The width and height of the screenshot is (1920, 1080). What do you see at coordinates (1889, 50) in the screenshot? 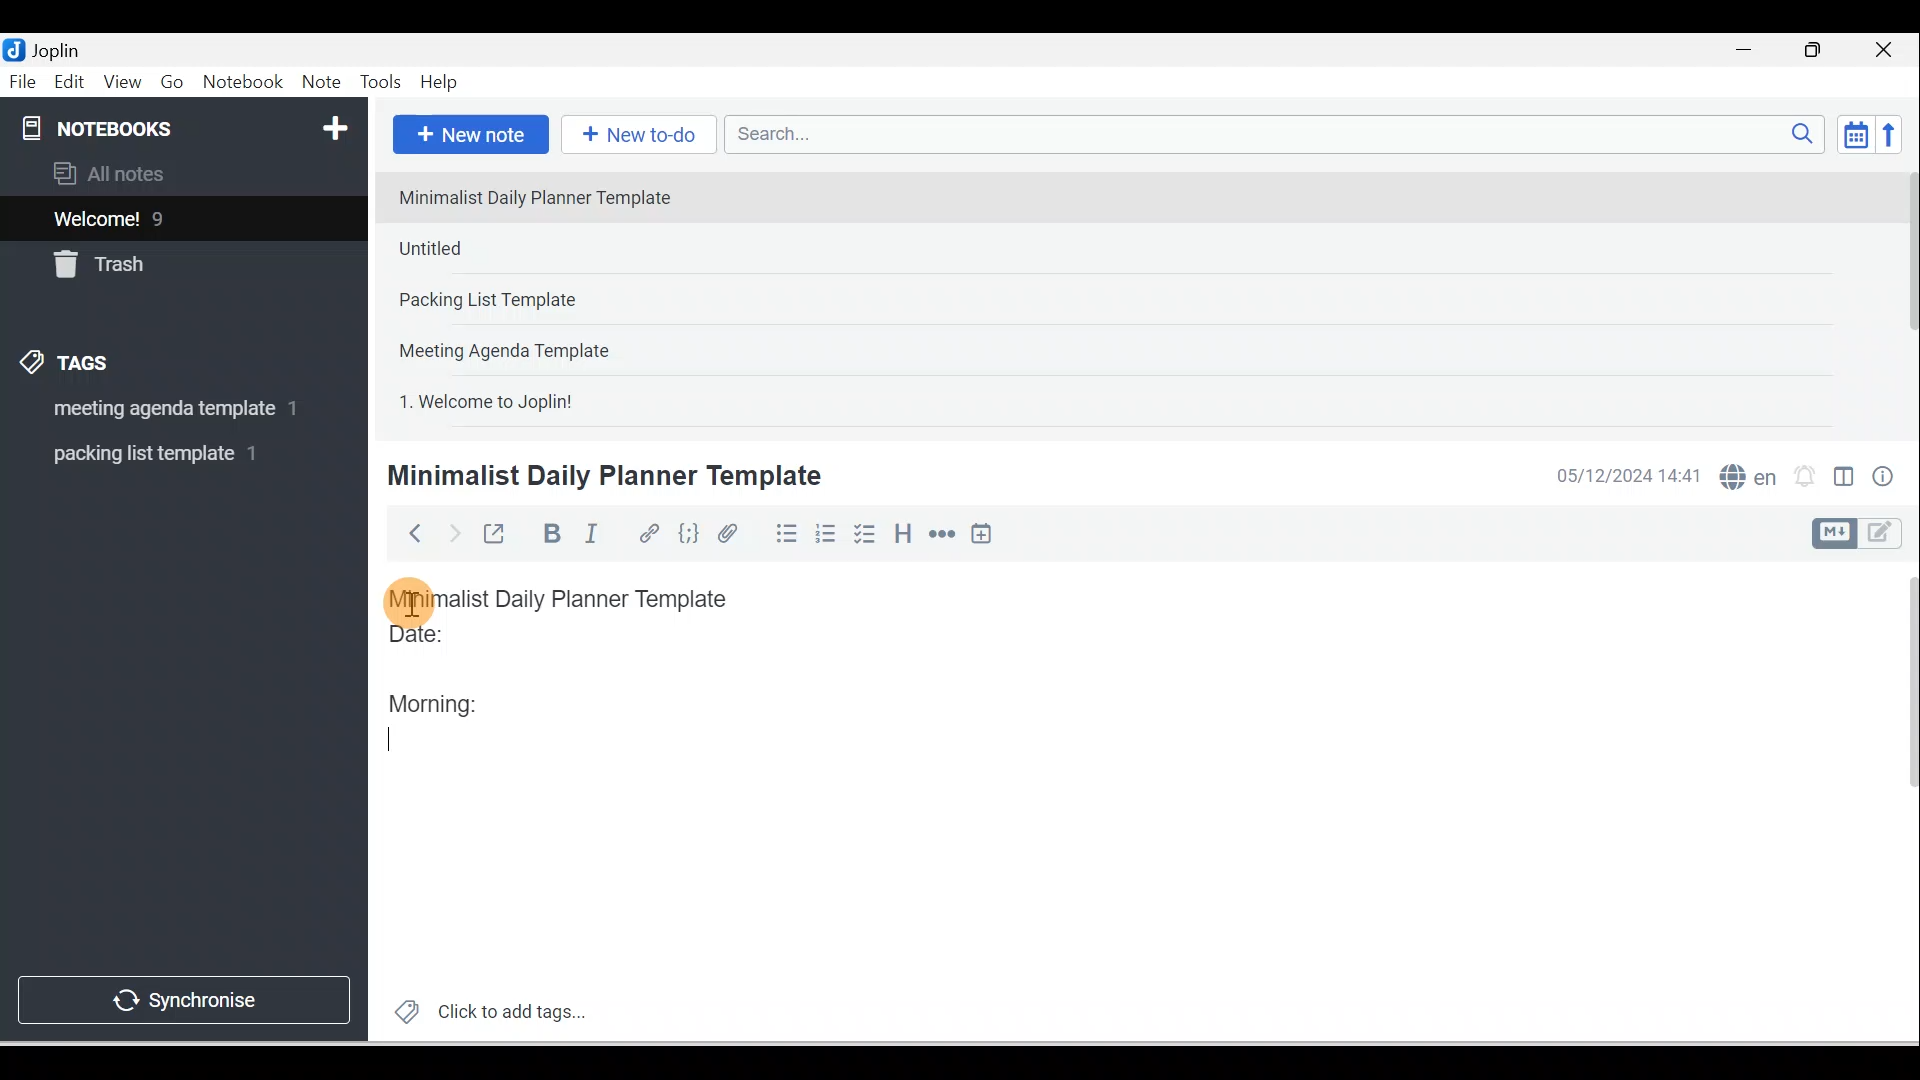
I see `Close` at bounding box center [1889, 50].